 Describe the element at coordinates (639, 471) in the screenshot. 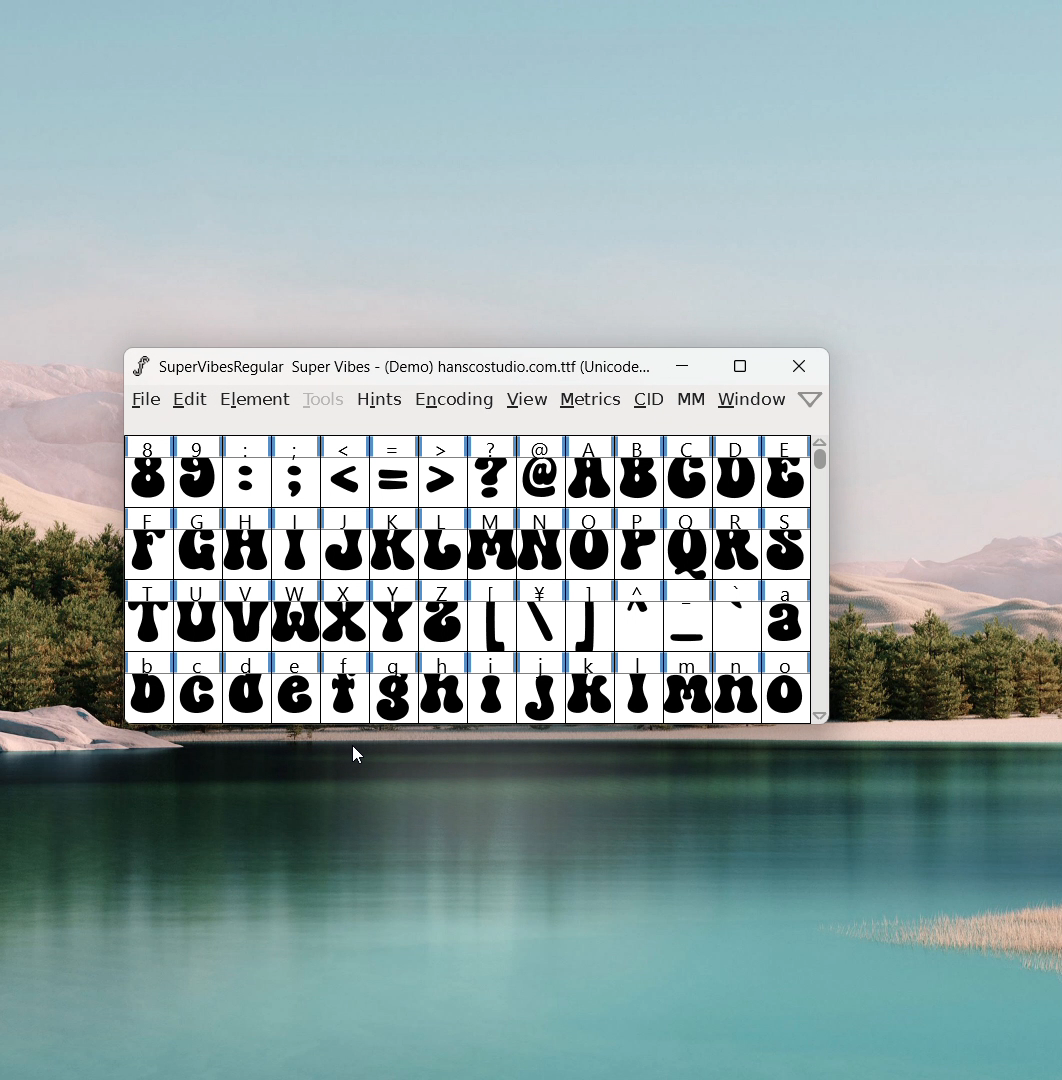

I see `B` at that location.